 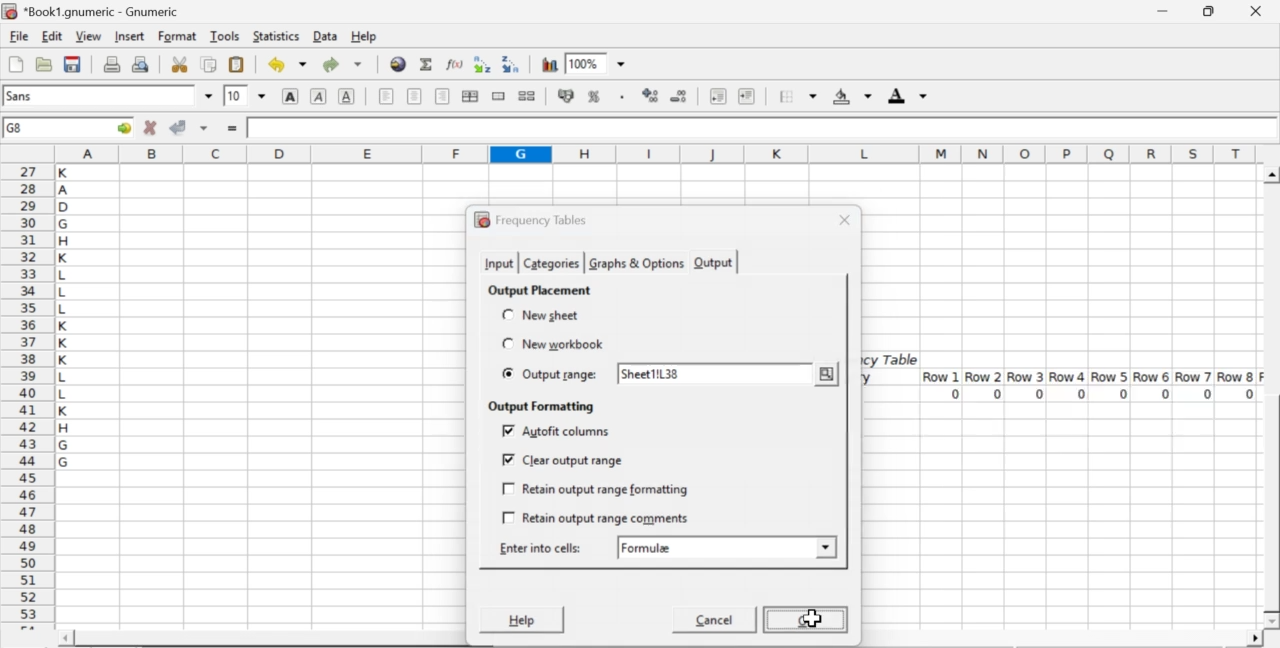 What do you see at coordinates (262, 95) in the screenshot?
I see `drop down` at bounding box center [262, 95].